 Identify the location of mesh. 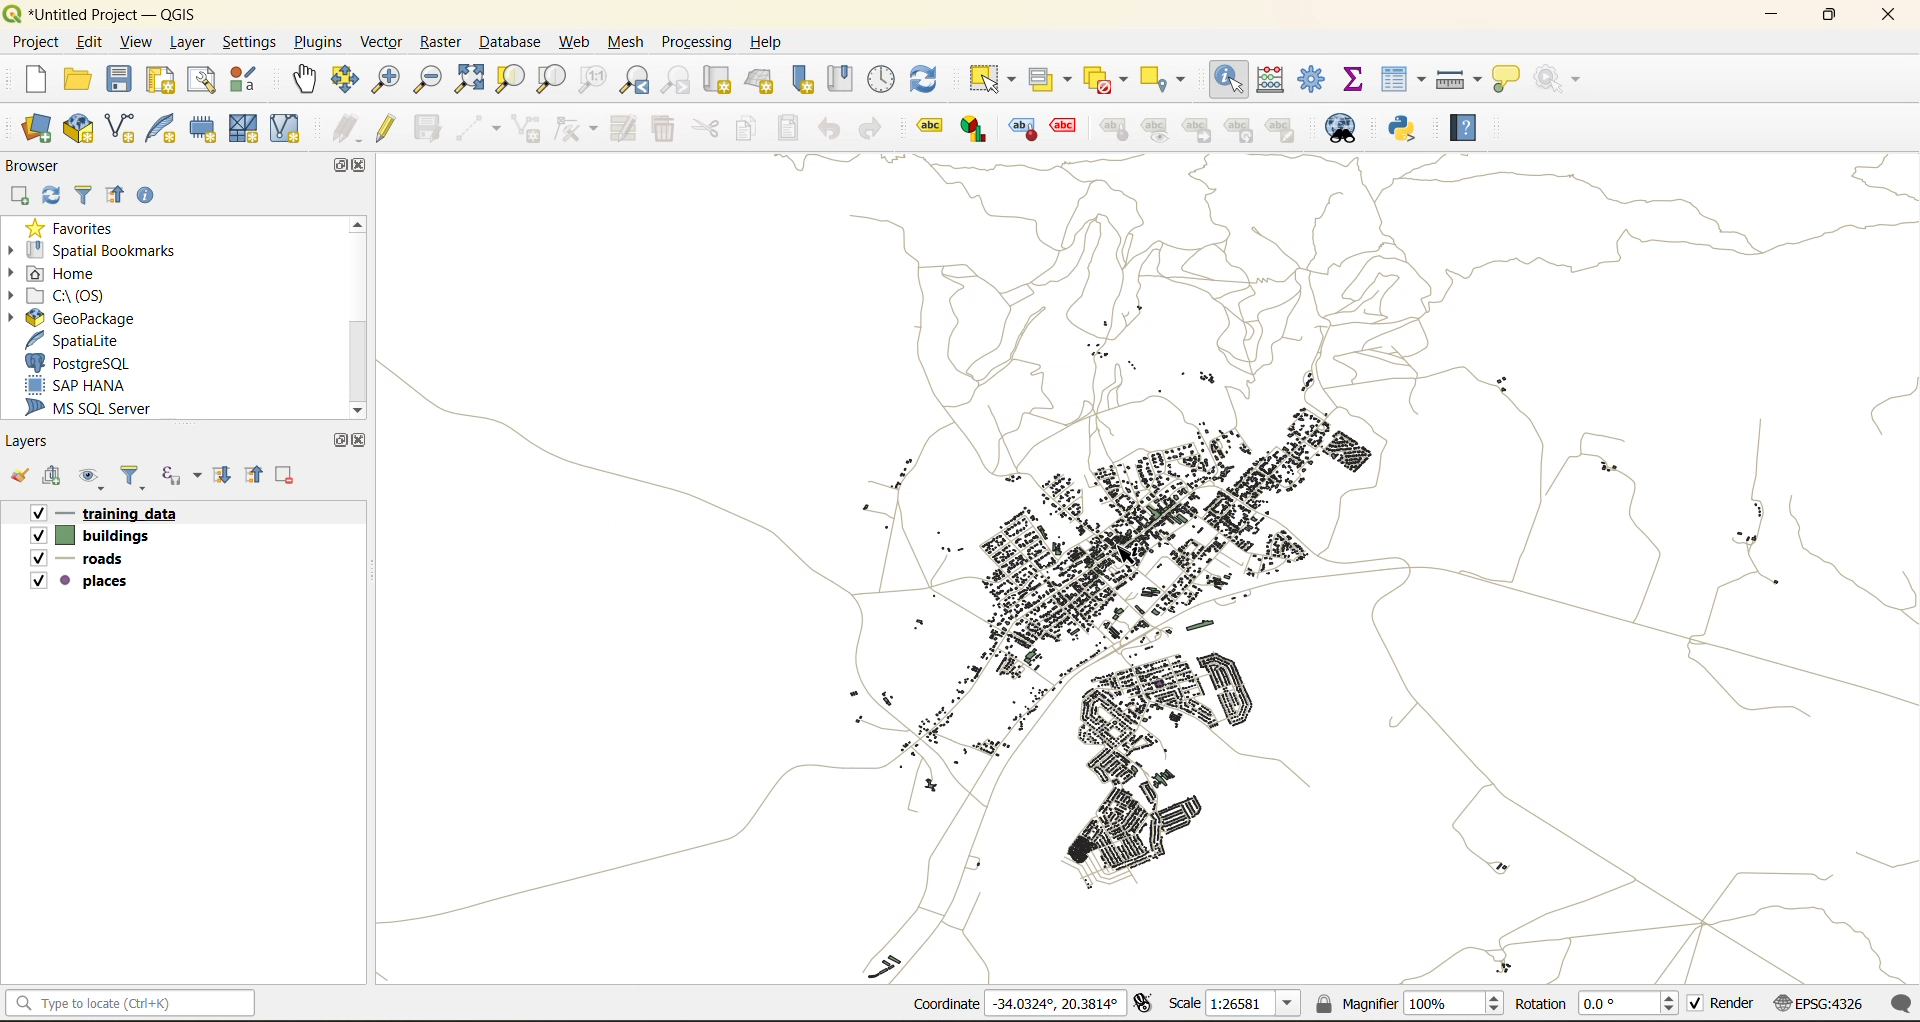
(628, 42).